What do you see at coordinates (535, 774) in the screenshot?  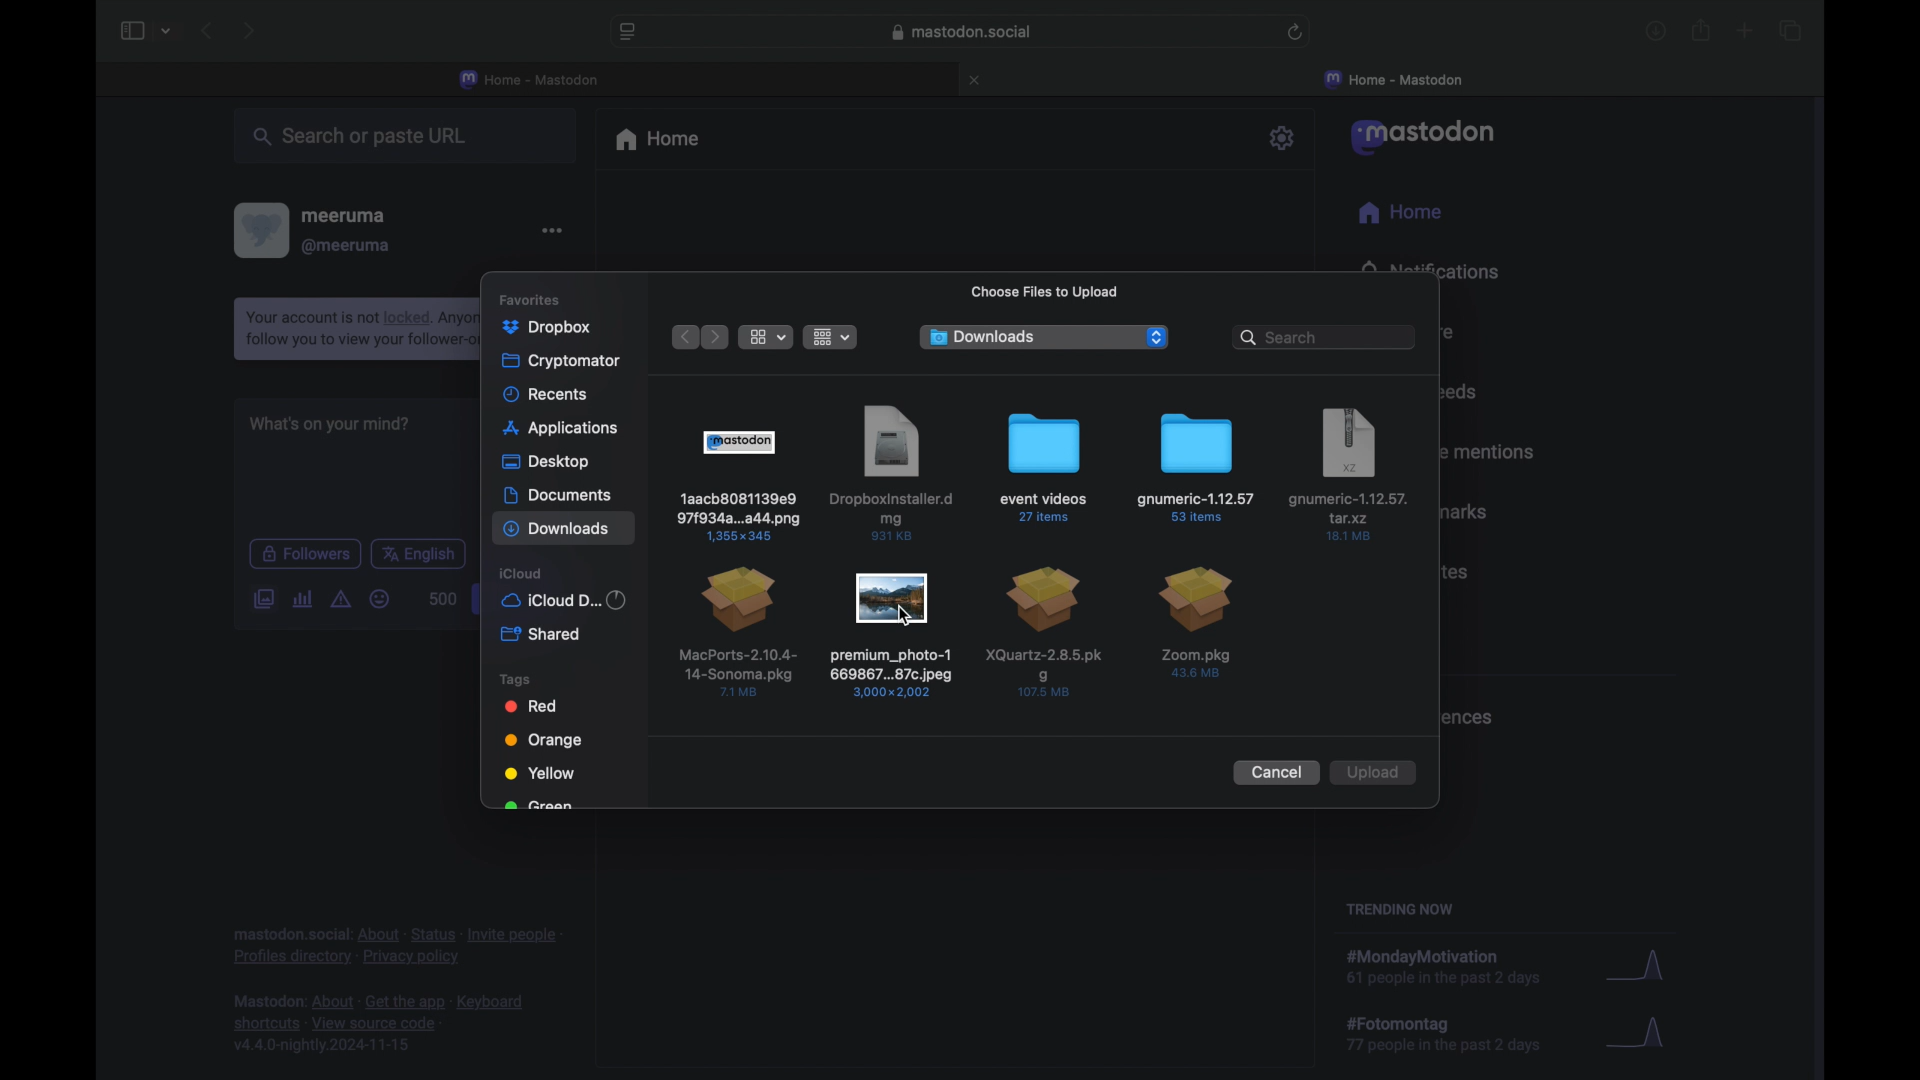 I see `yellow` at bounding box center [535, 774].